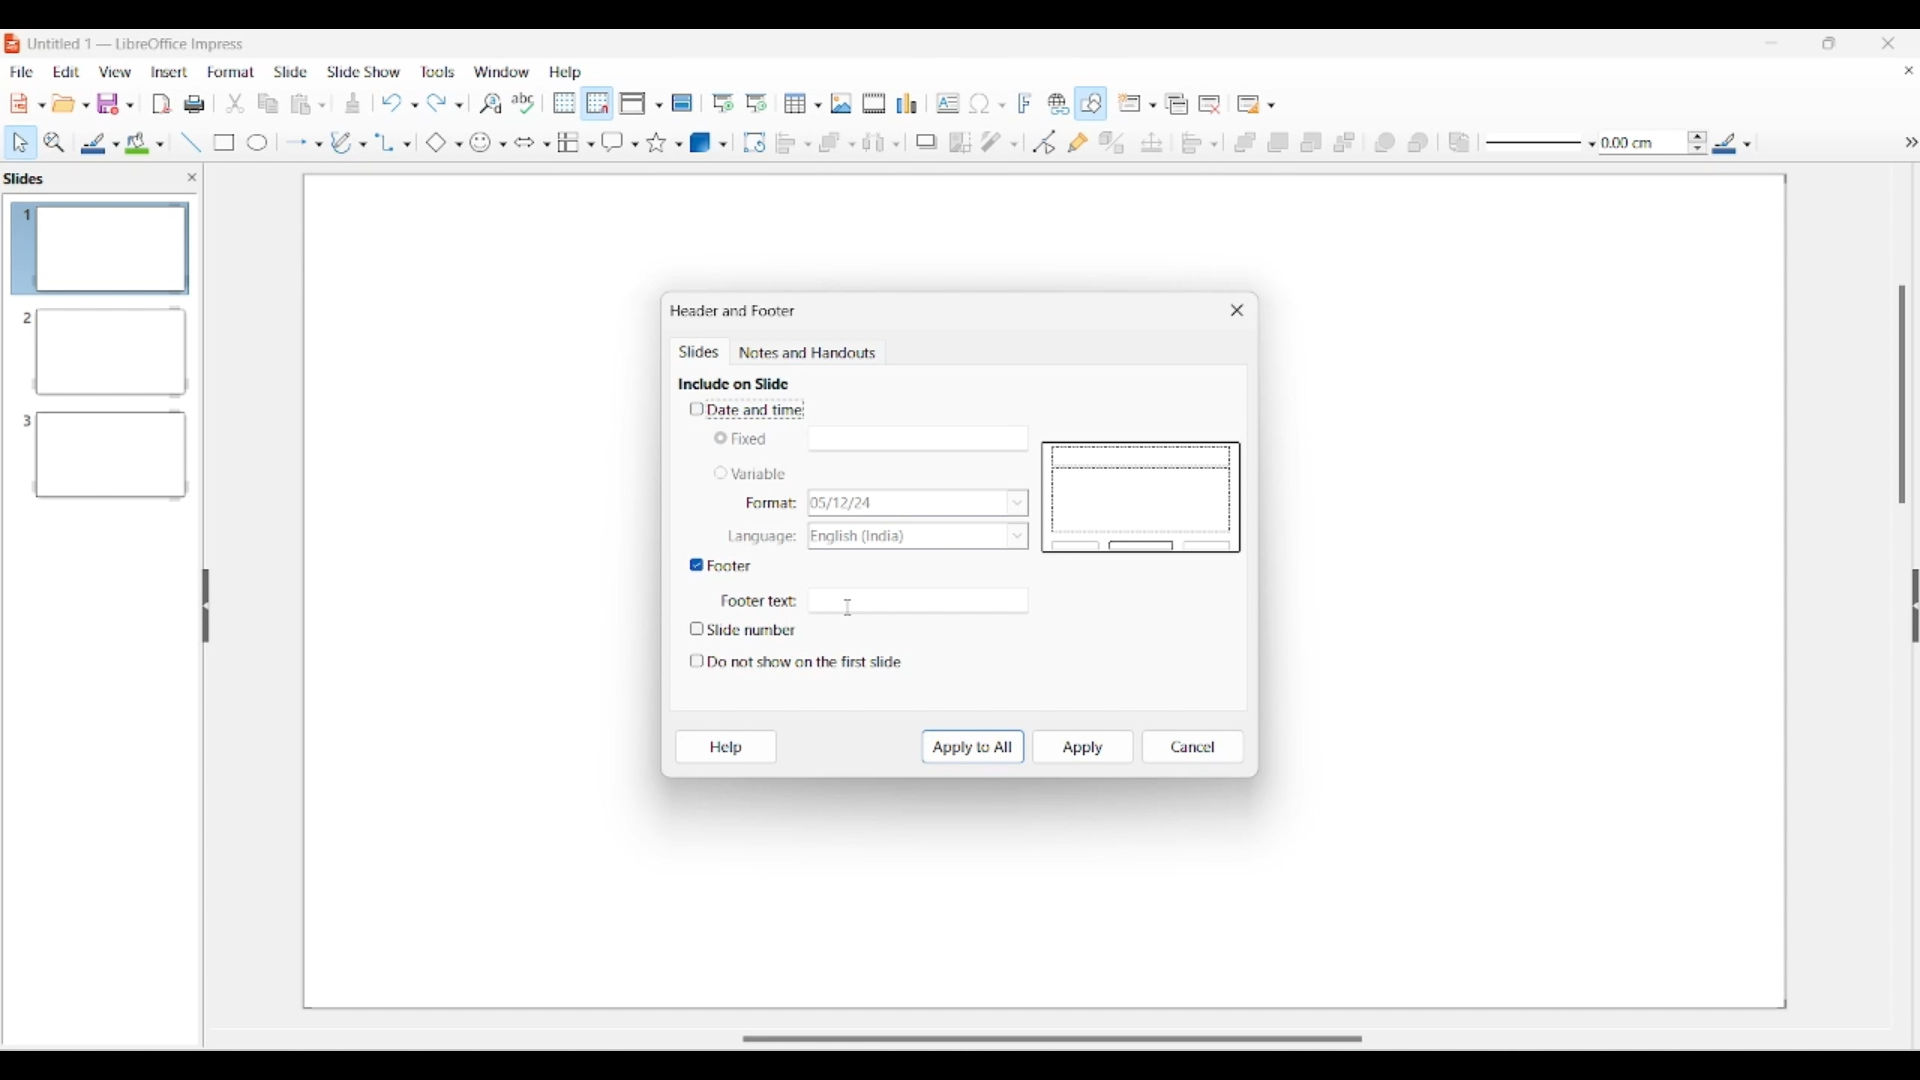  Describe the element at coordinates (399, 103) in the screenshot. I see `Undo options` at that location.